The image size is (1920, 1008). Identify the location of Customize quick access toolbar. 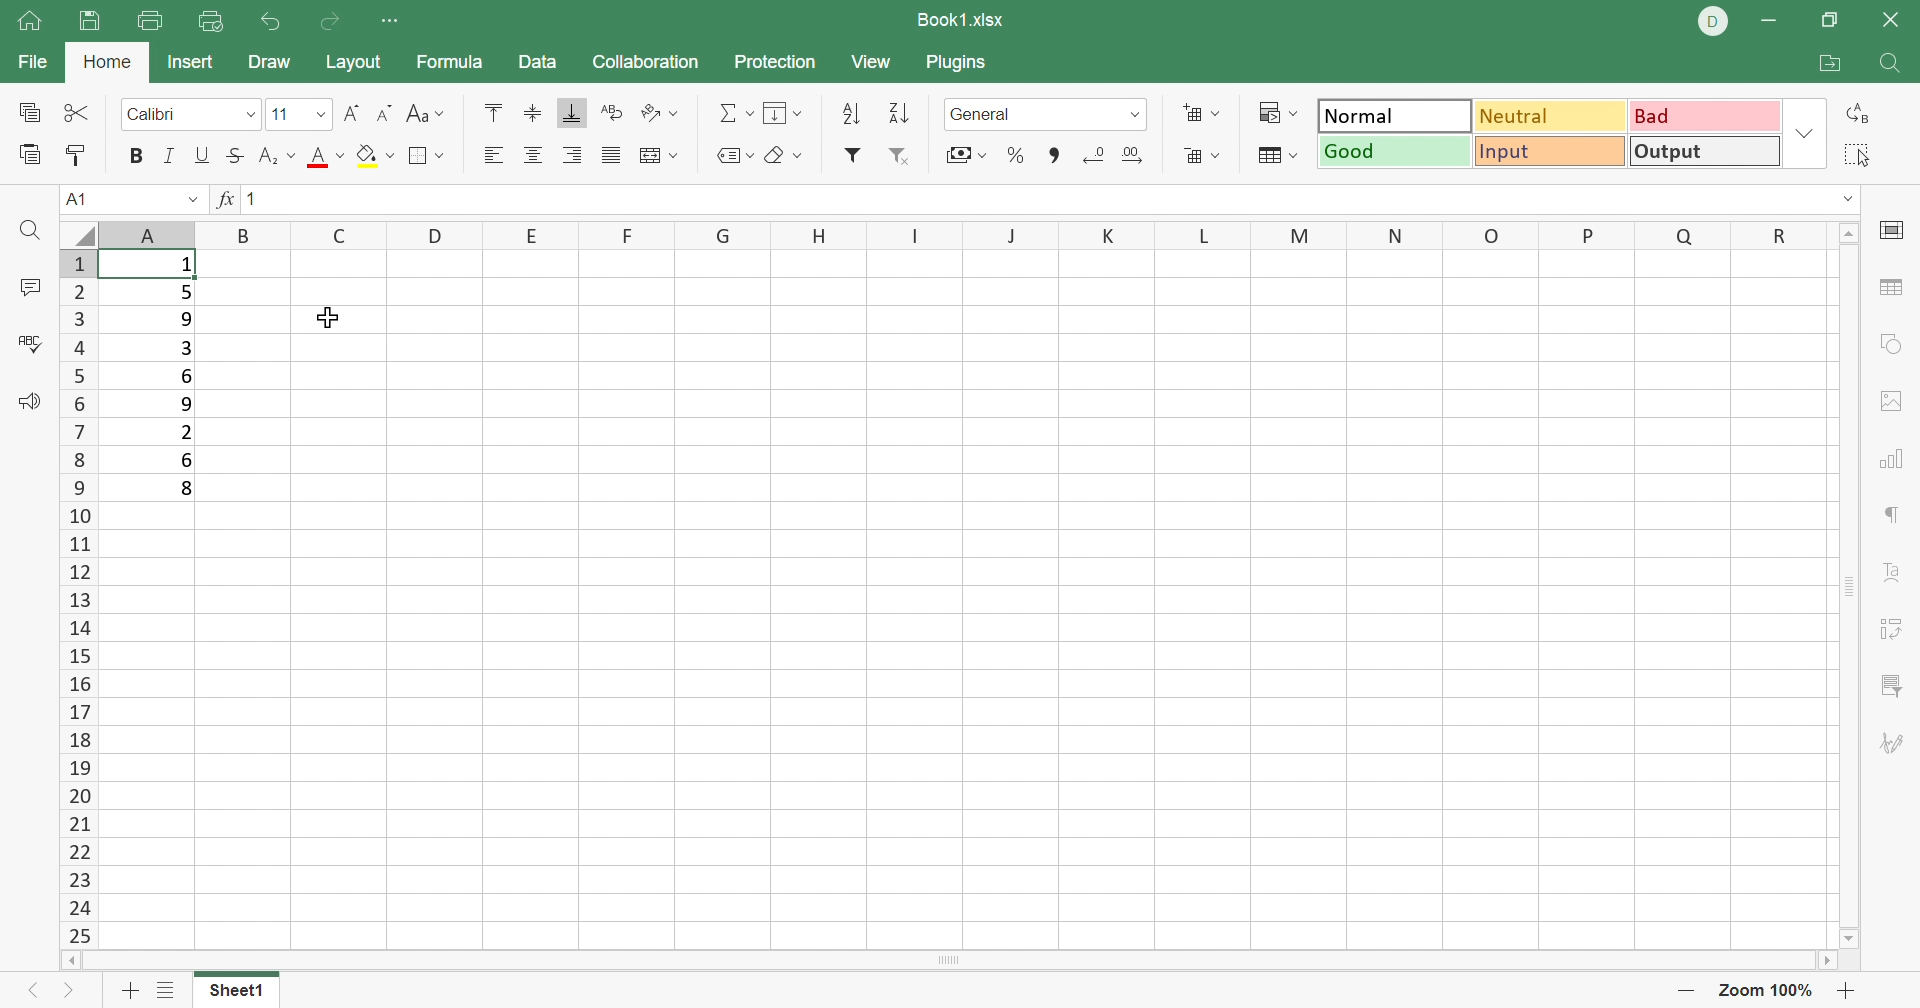
(391, 22).